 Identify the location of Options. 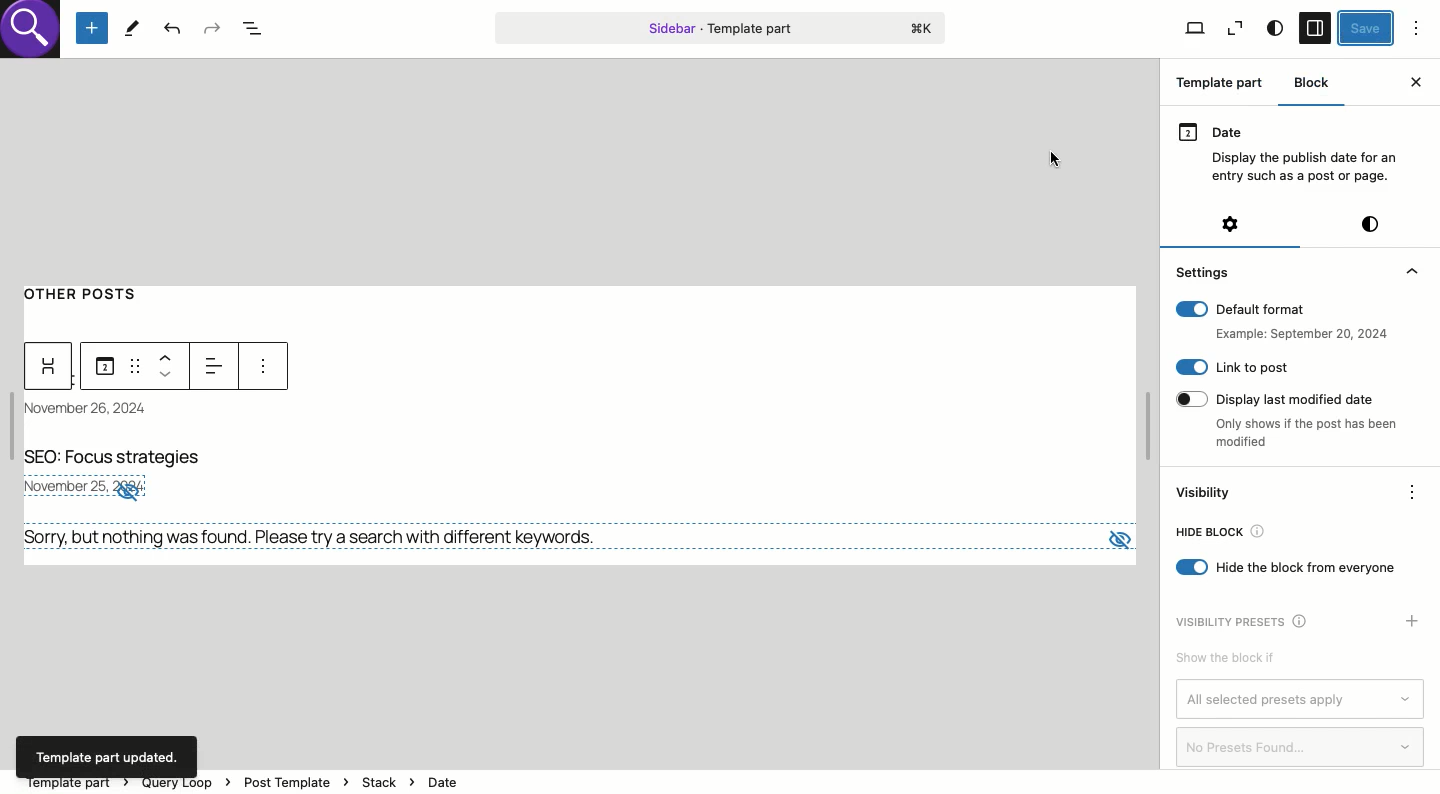
(1413, 490).